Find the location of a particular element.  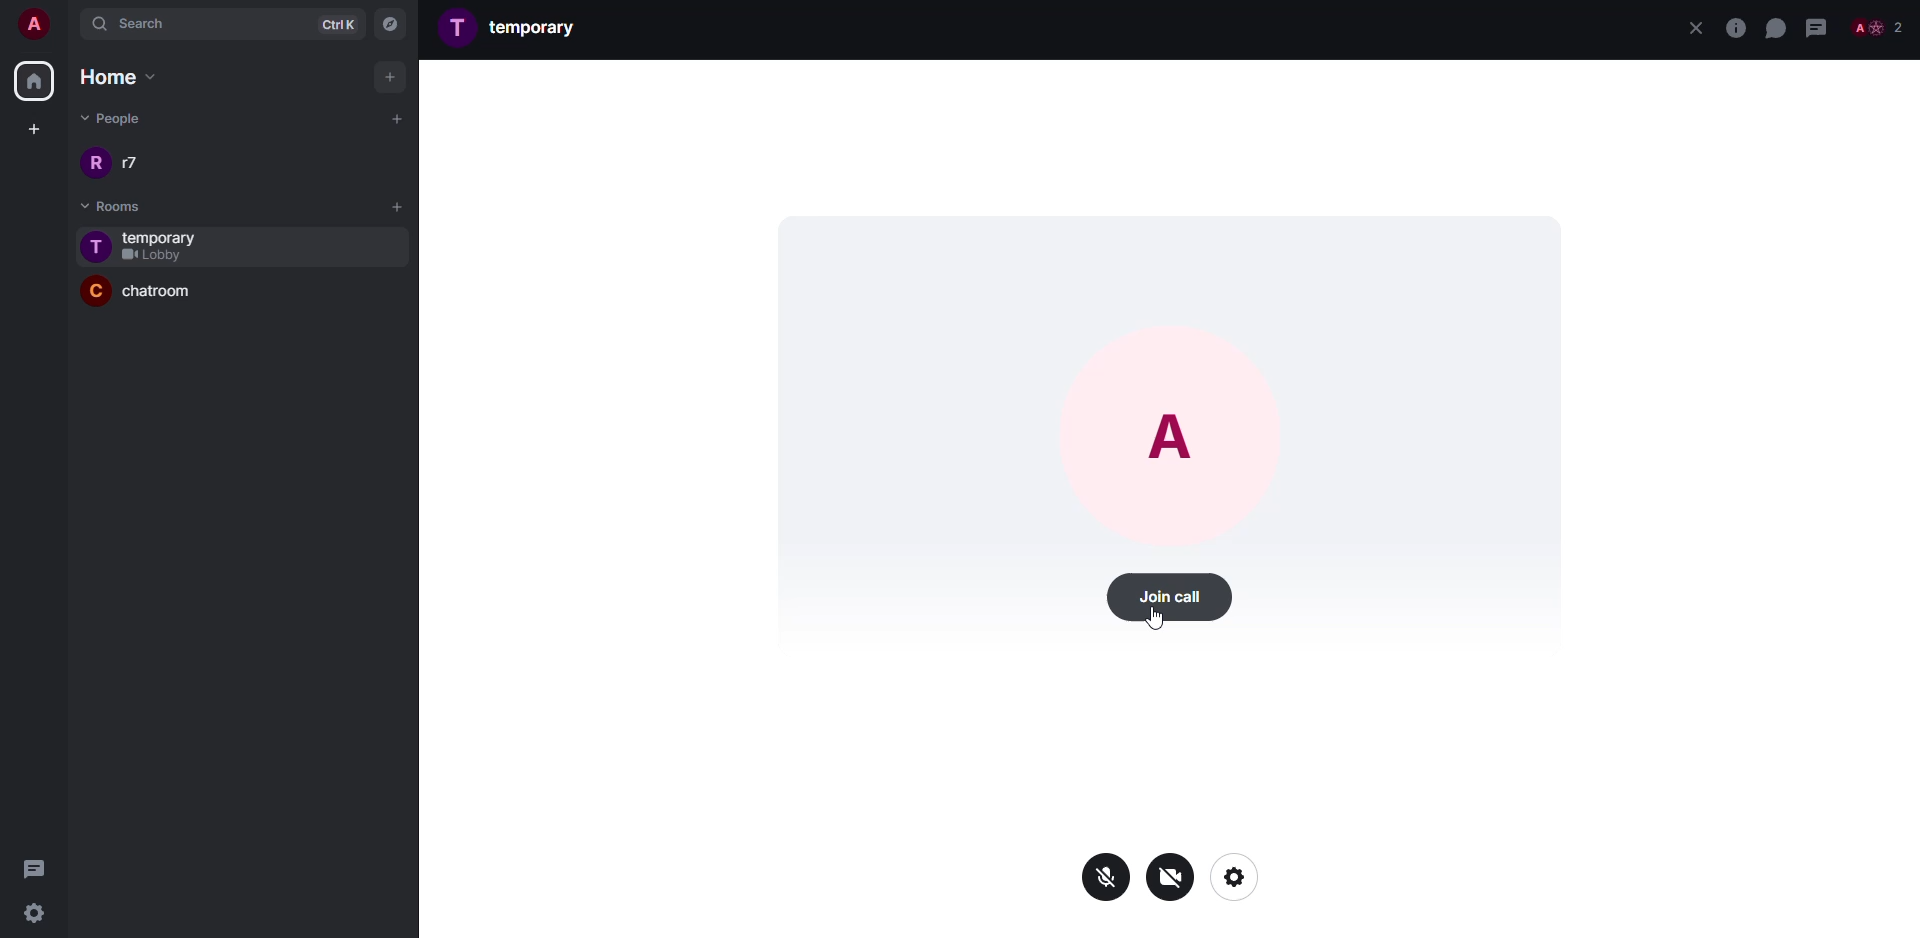

people is located at coordinates (136, 163).